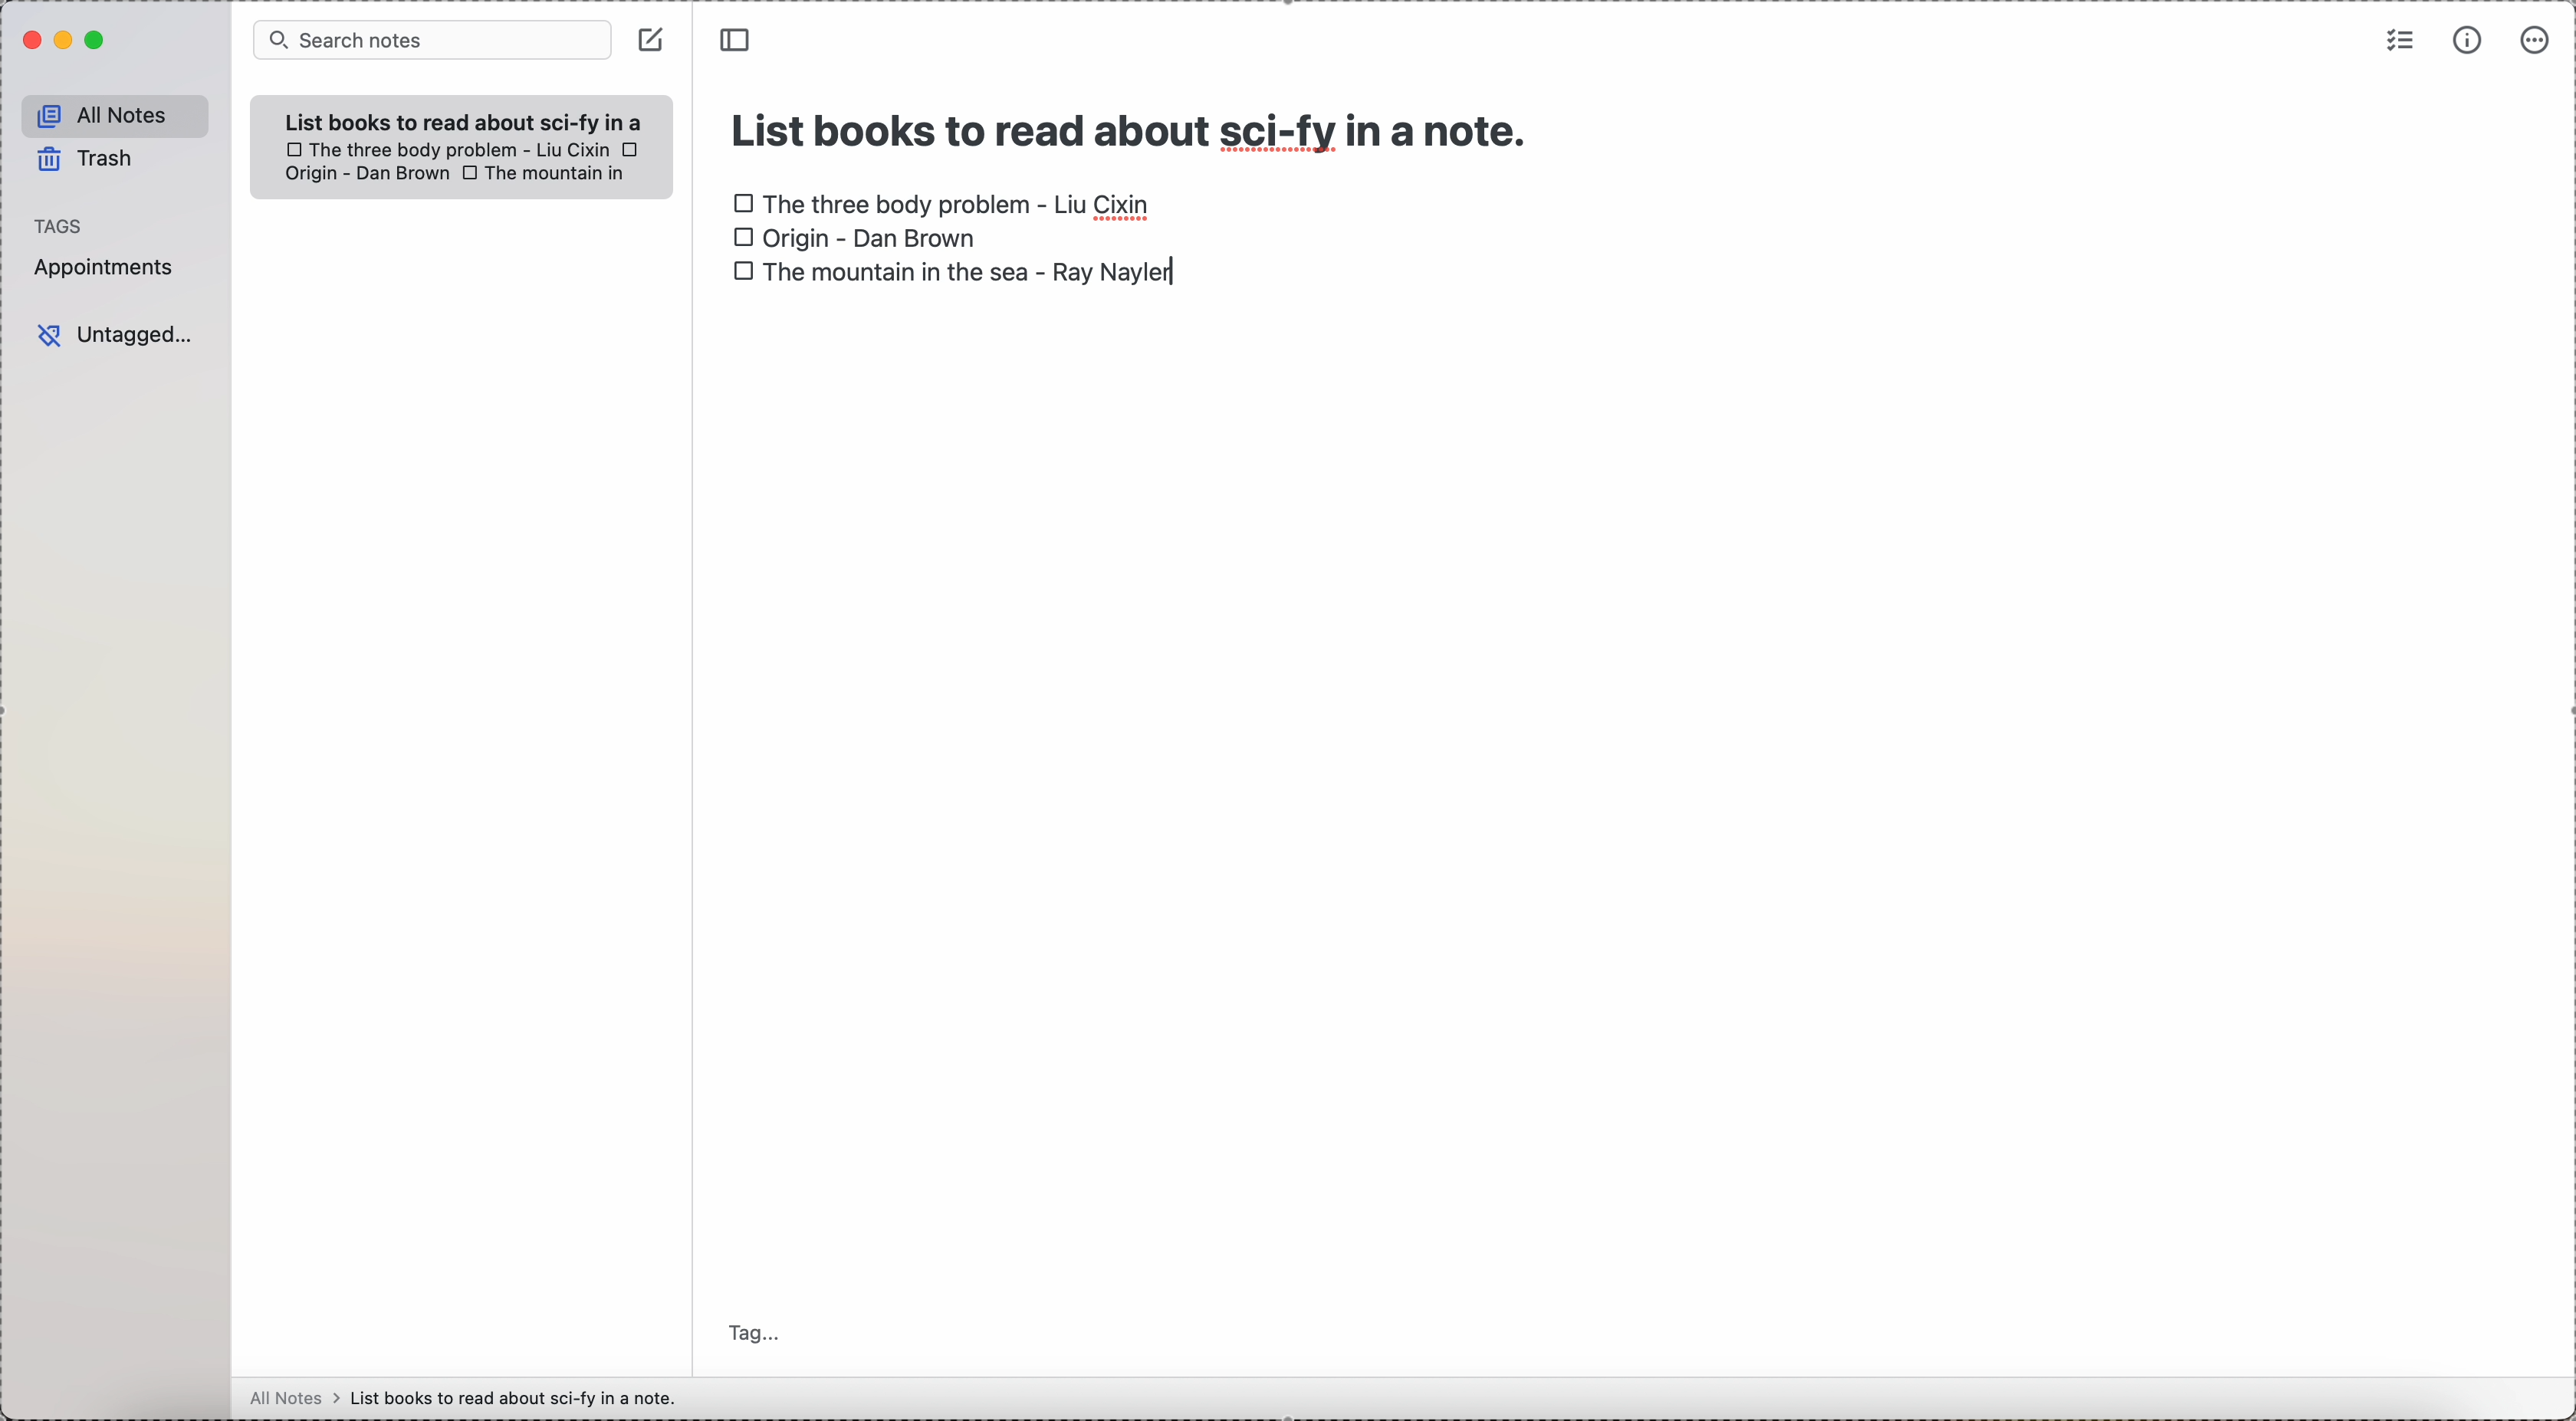 The image size is (2576, 1421). I want to click on tag..., so click(757, 1335).